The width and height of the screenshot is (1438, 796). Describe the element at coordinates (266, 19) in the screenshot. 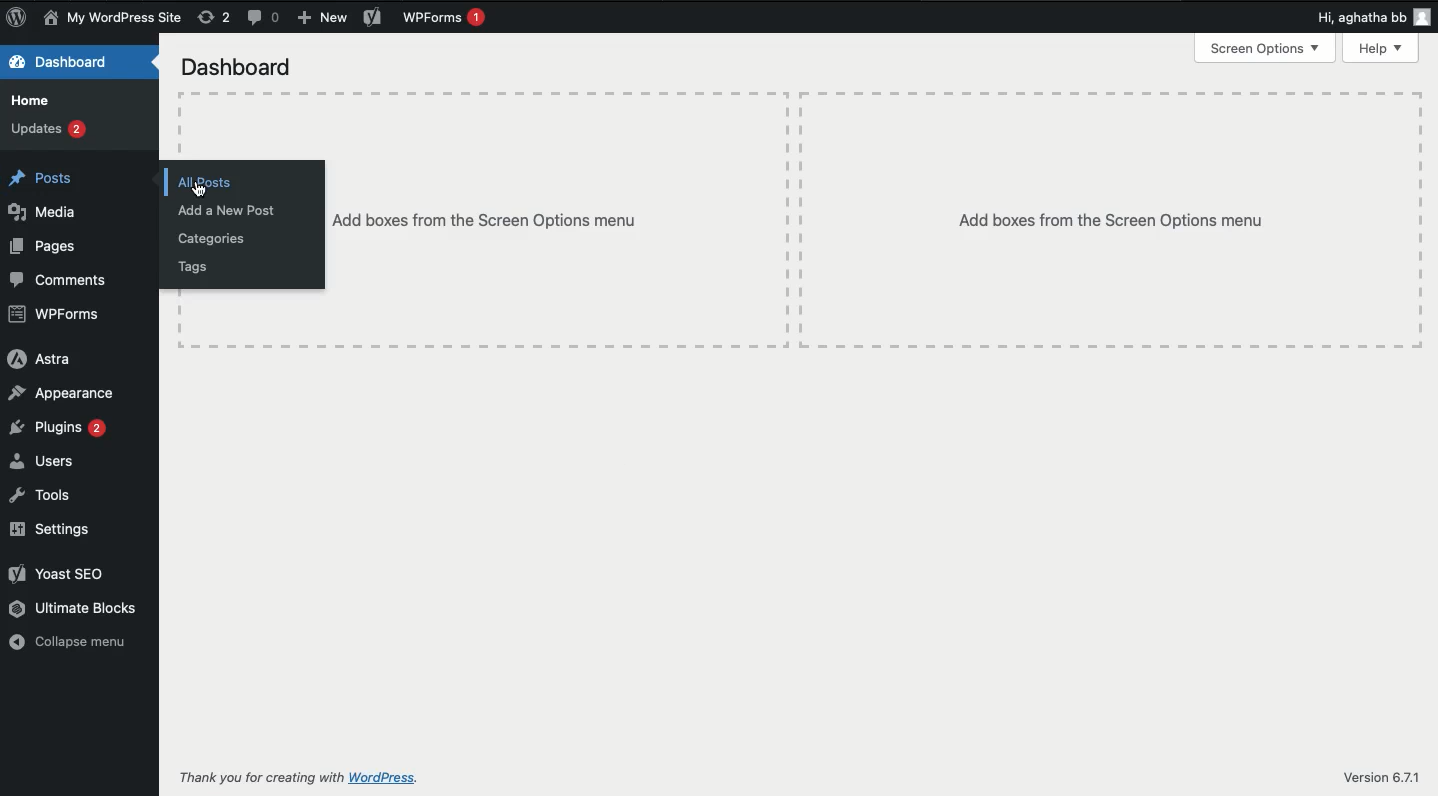

I see `Comments` at that location.